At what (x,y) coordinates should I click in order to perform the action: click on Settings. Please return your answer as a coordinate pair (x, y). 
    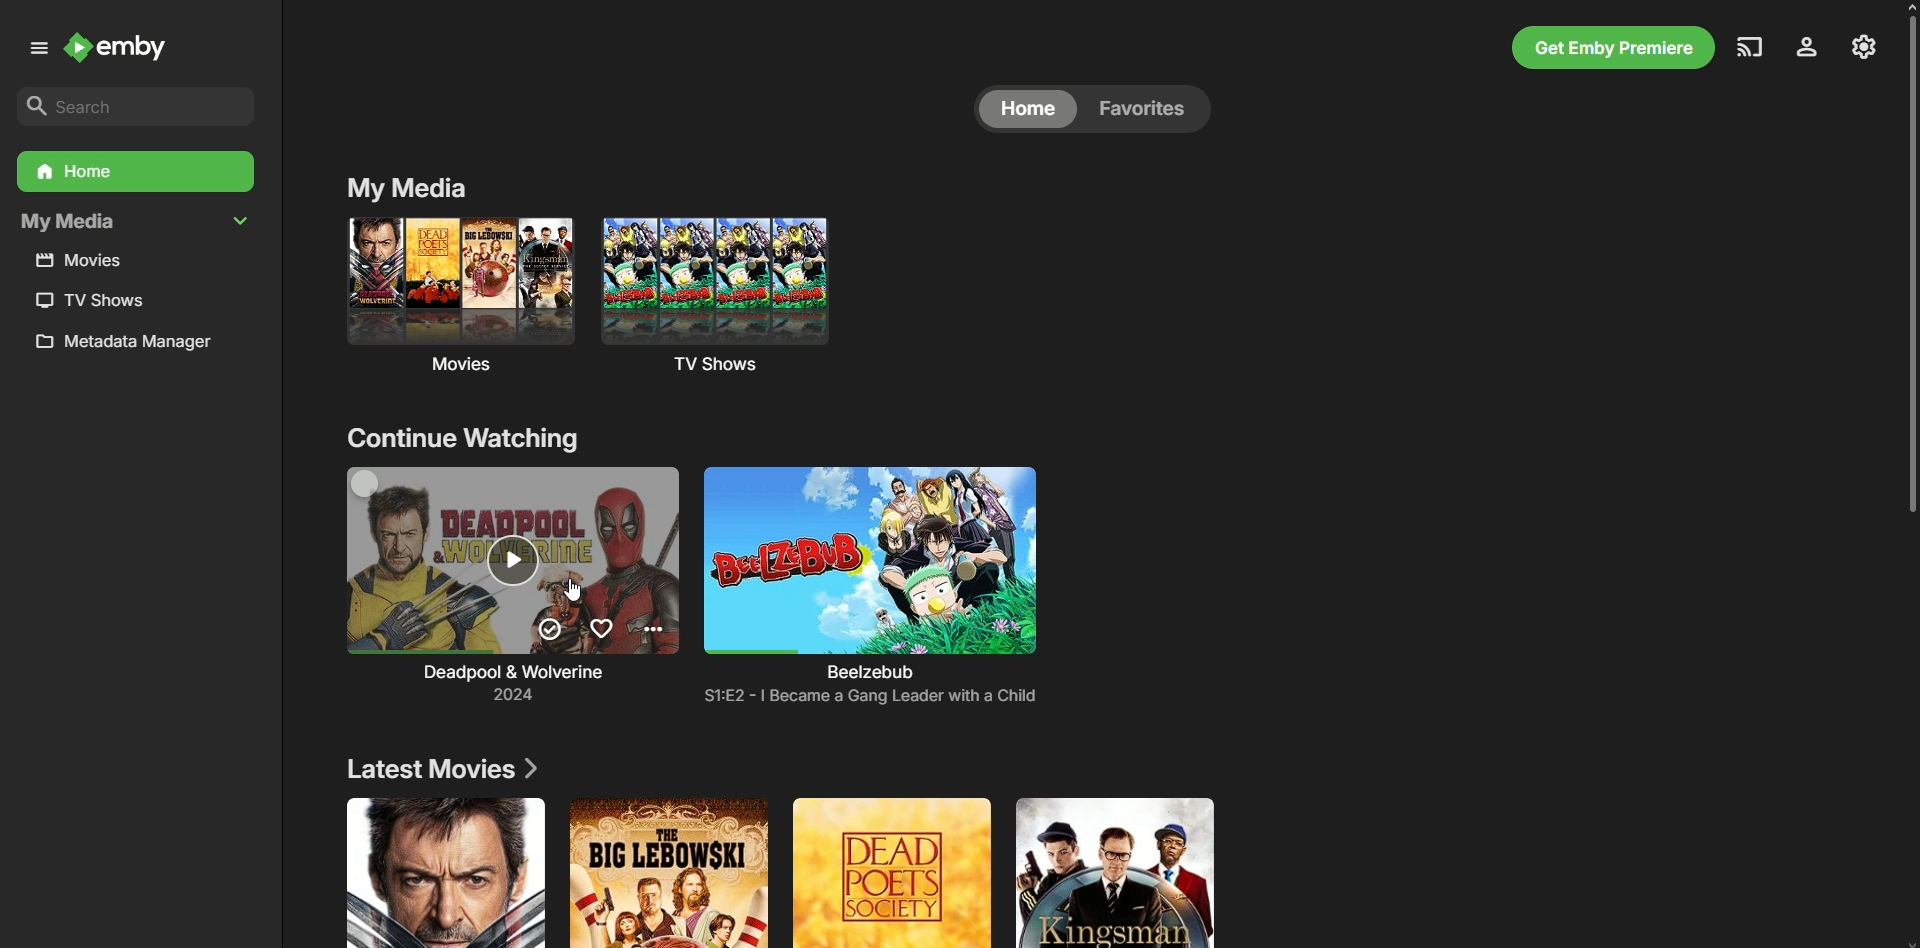
    Looking at the image, I should click on (1864, 45).